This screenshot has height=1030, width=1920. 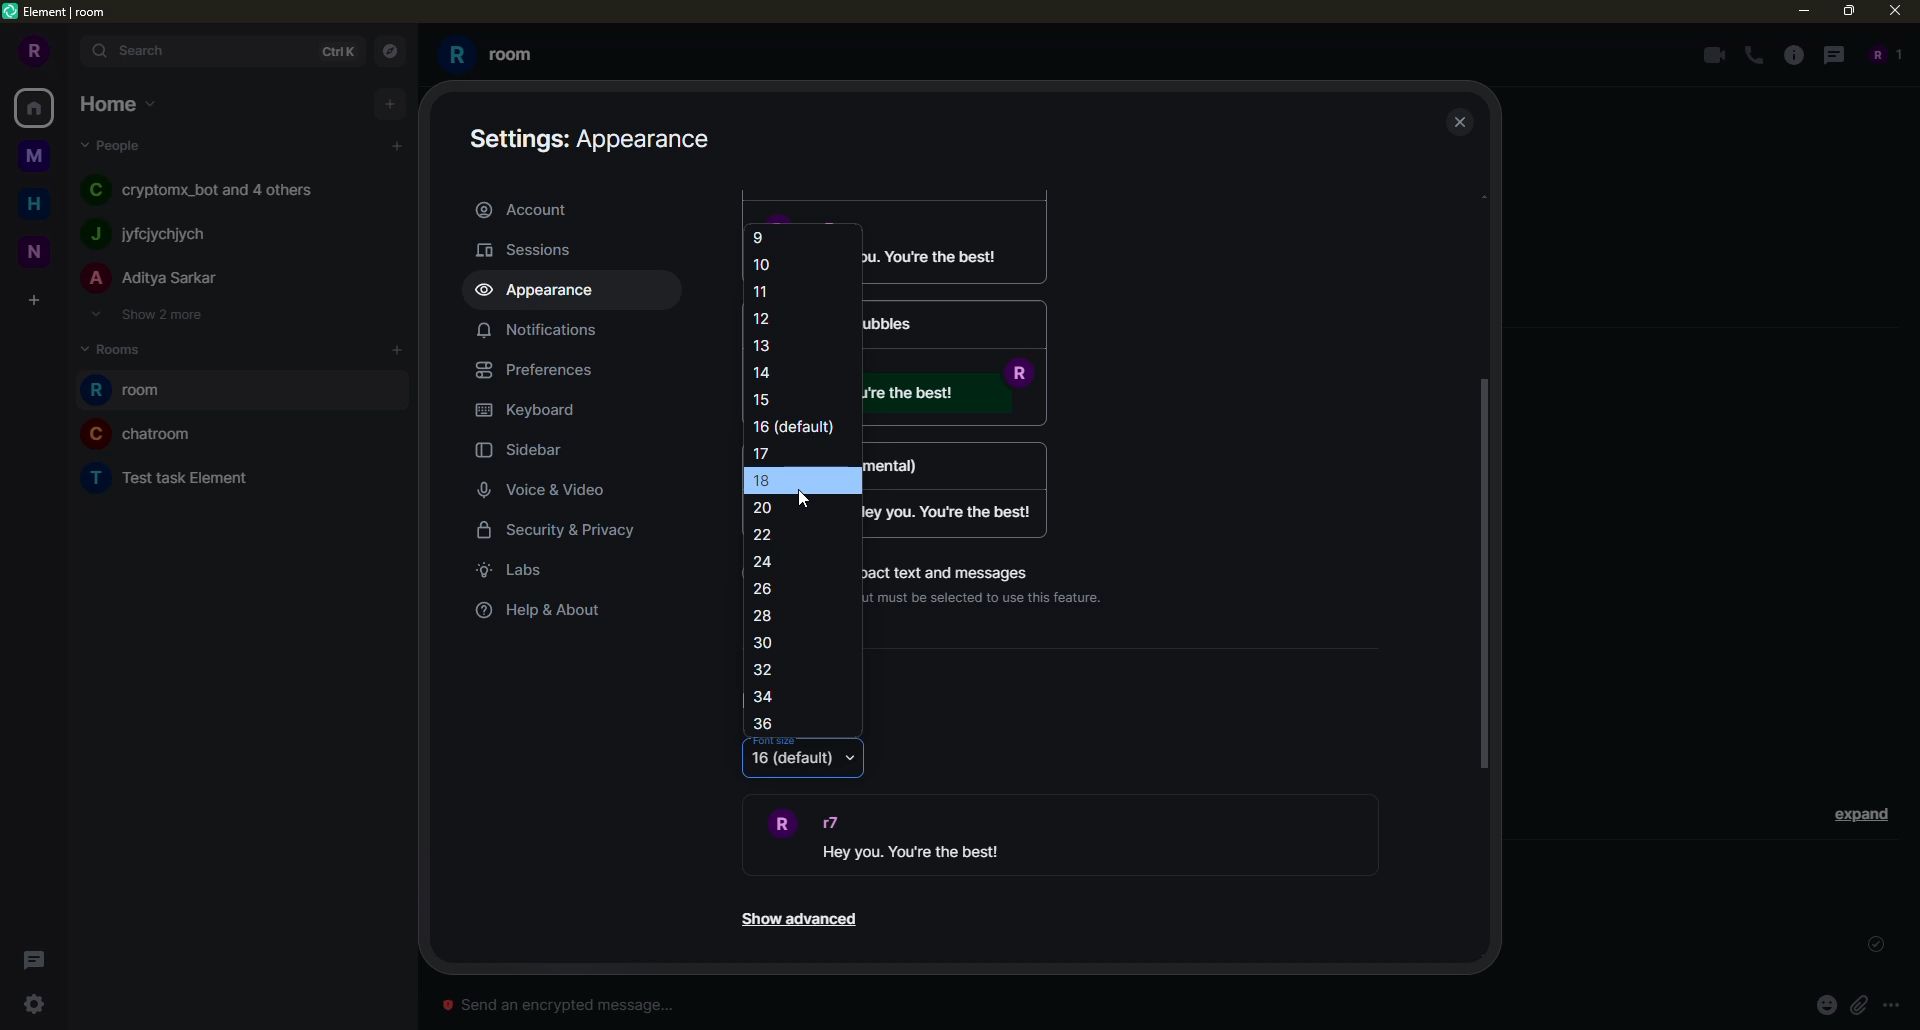 I want to click on profile, so click(x=31, y=51).